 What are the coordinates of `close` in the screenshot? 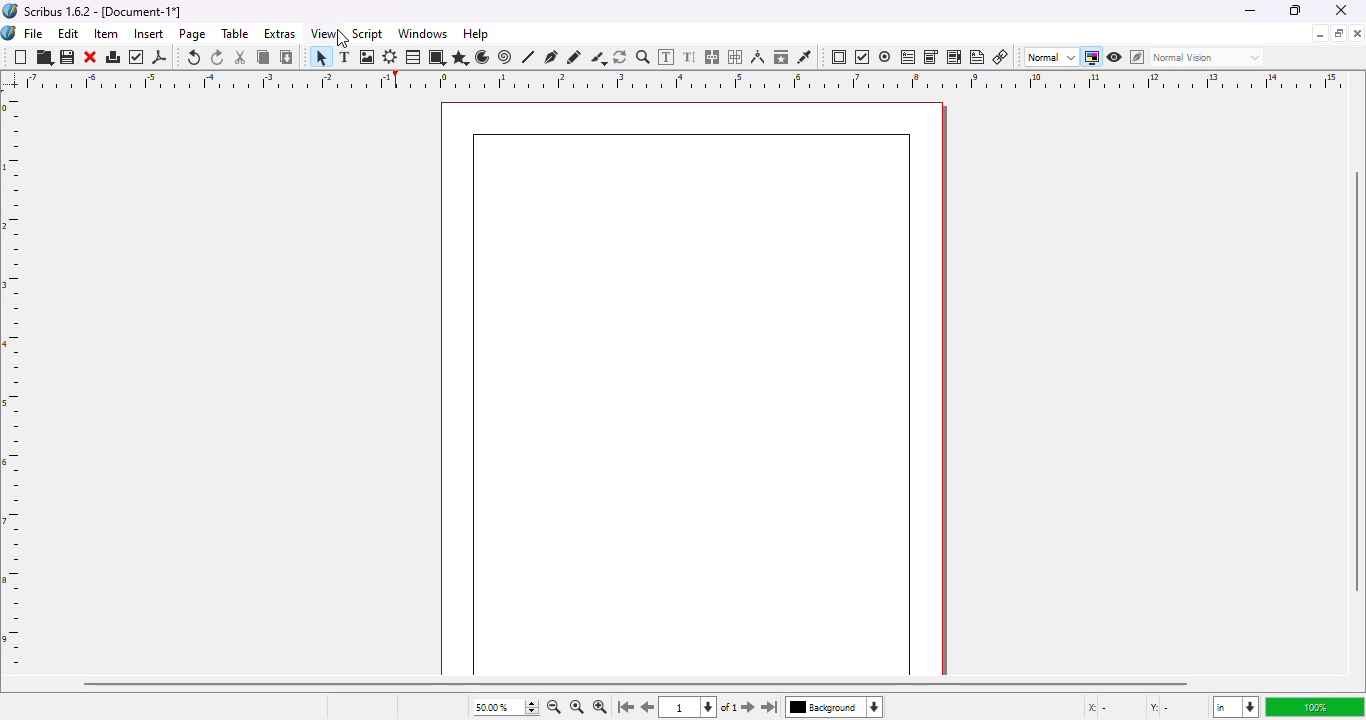 It's located at (1357, 33).